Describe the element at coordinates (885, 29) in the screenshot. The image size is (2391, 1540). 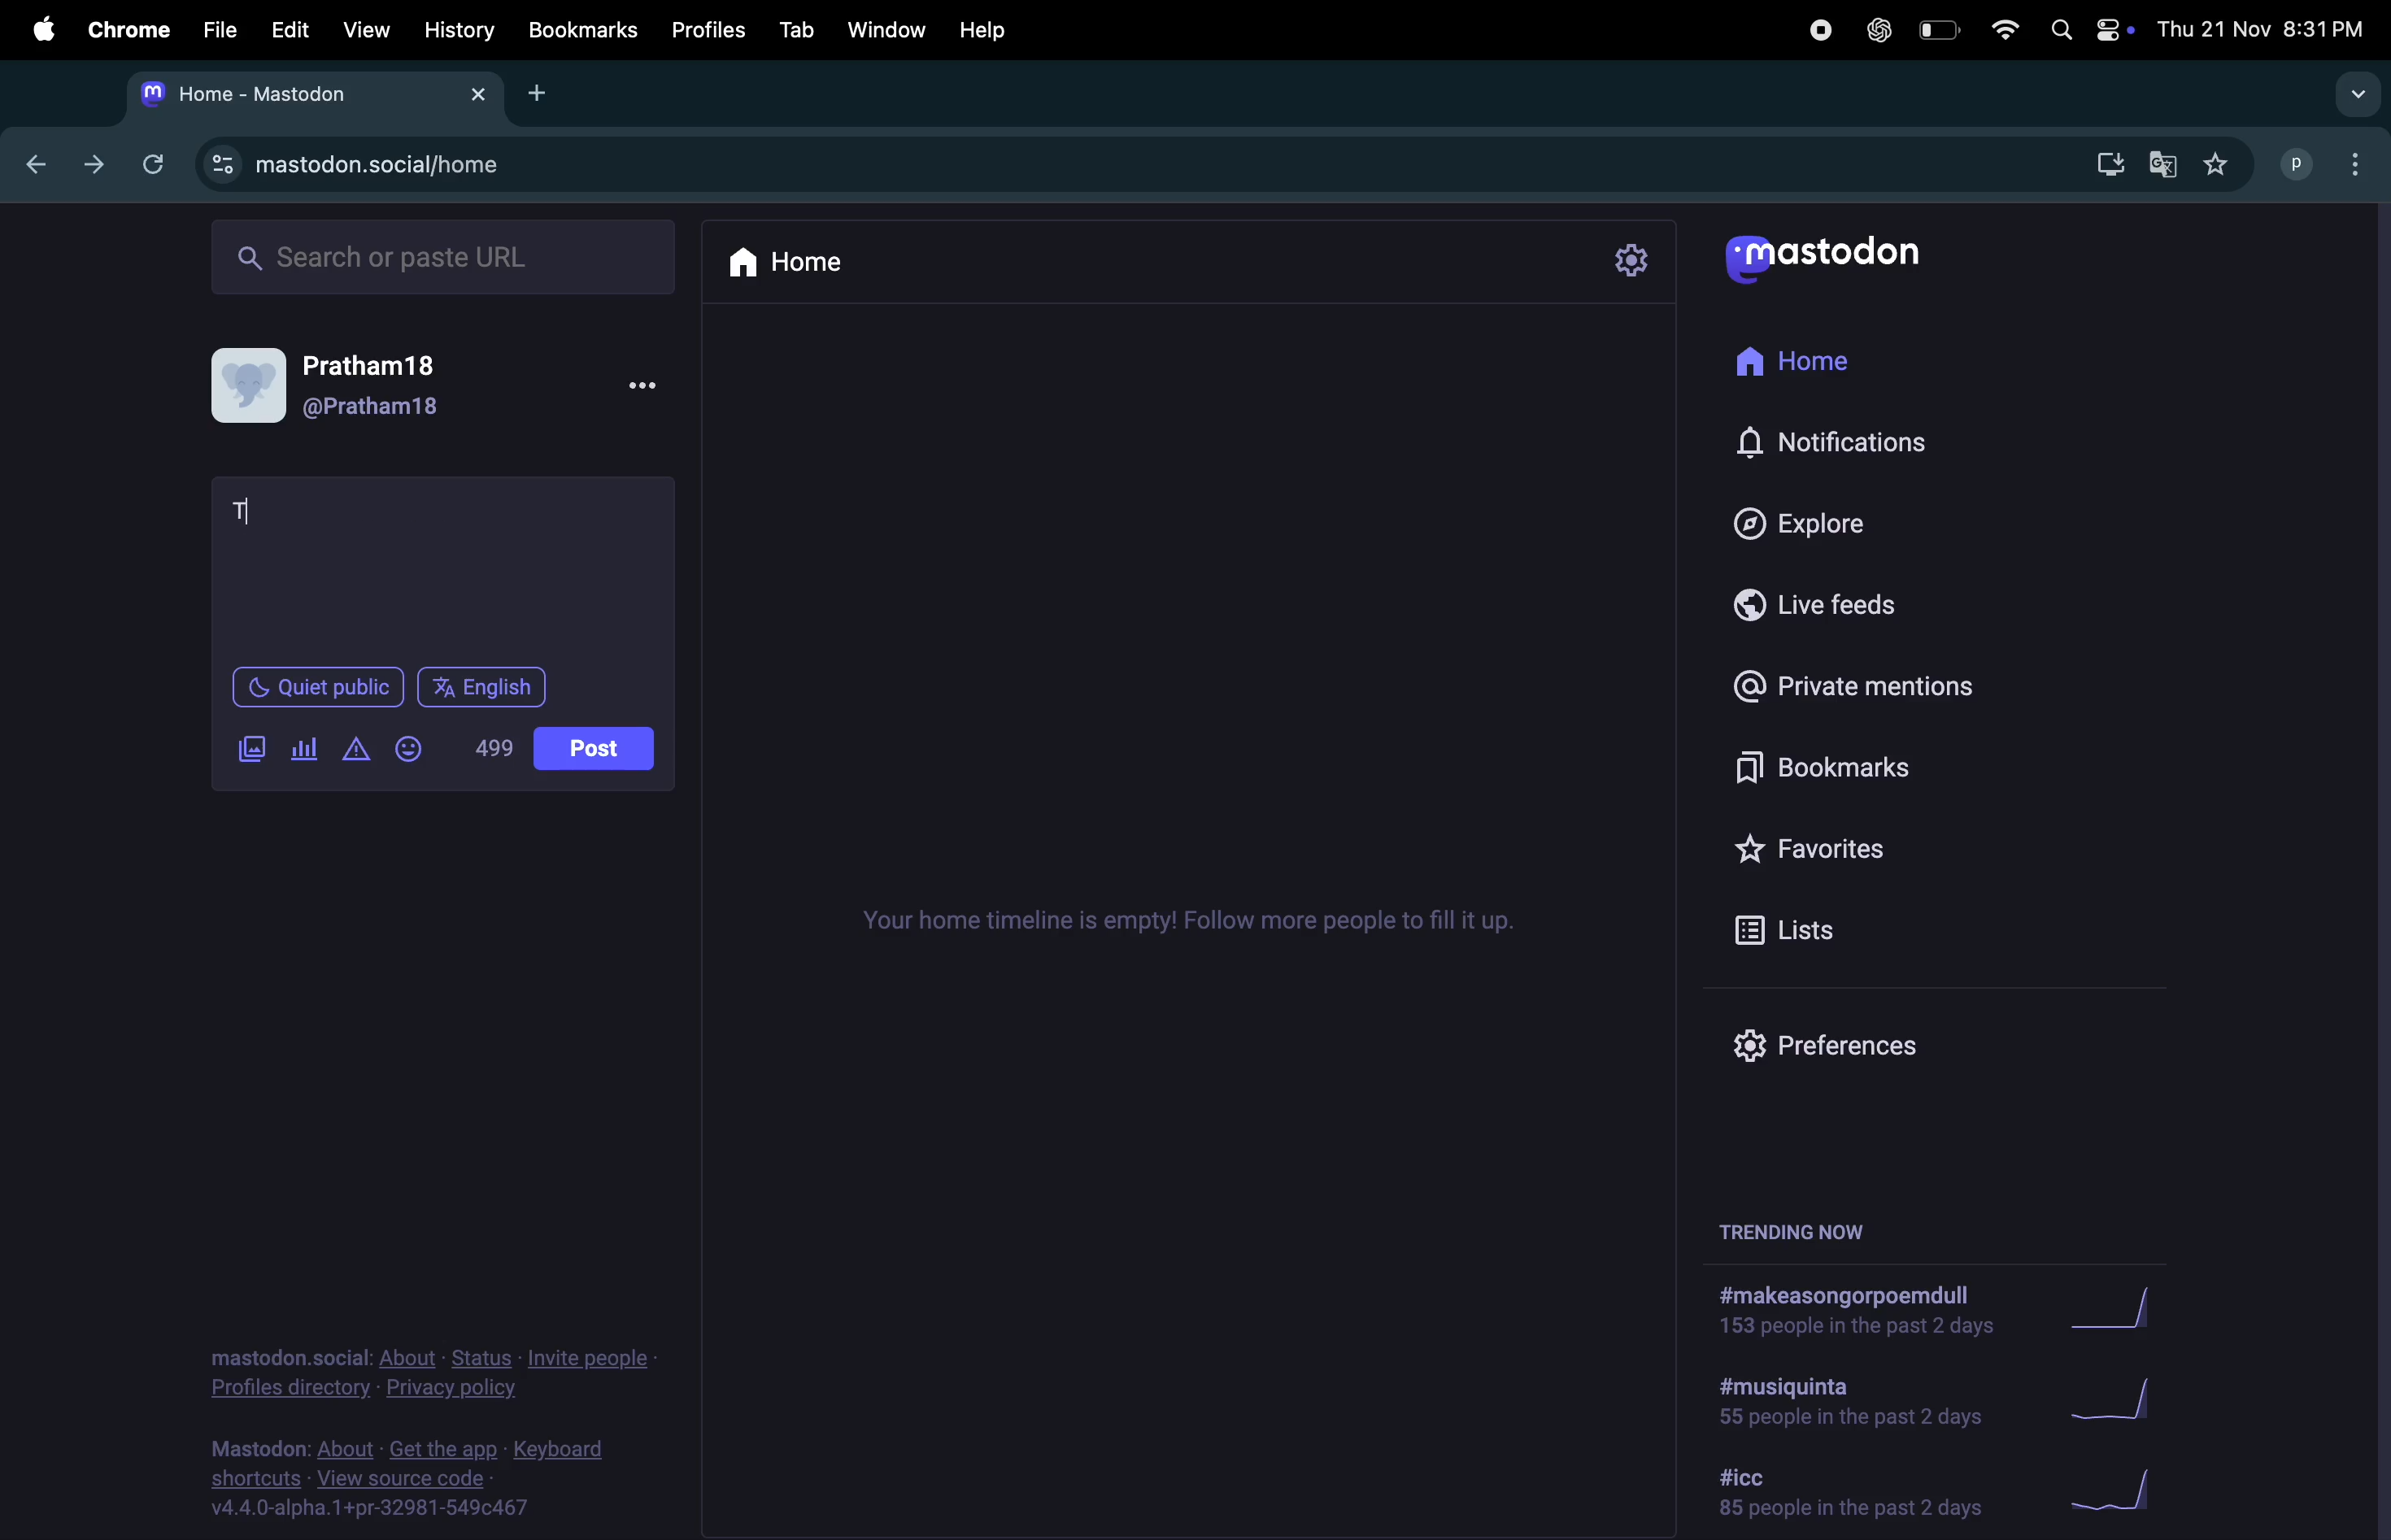
I see `window` at that location.